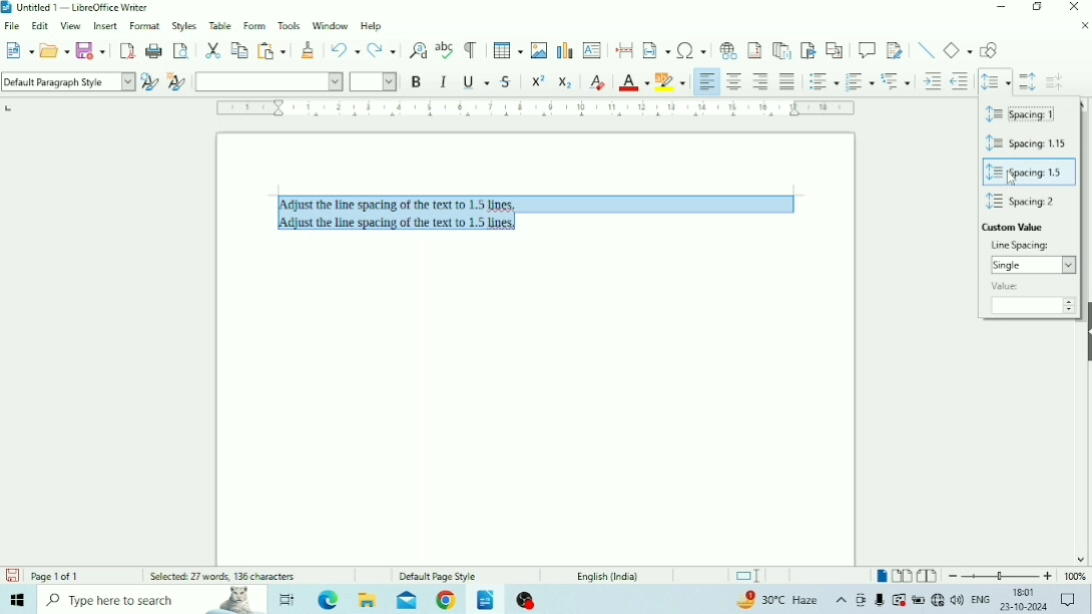  Describe the element at coordinates (506, 82) in the screenshot. I see `Strikethrough` at that location.